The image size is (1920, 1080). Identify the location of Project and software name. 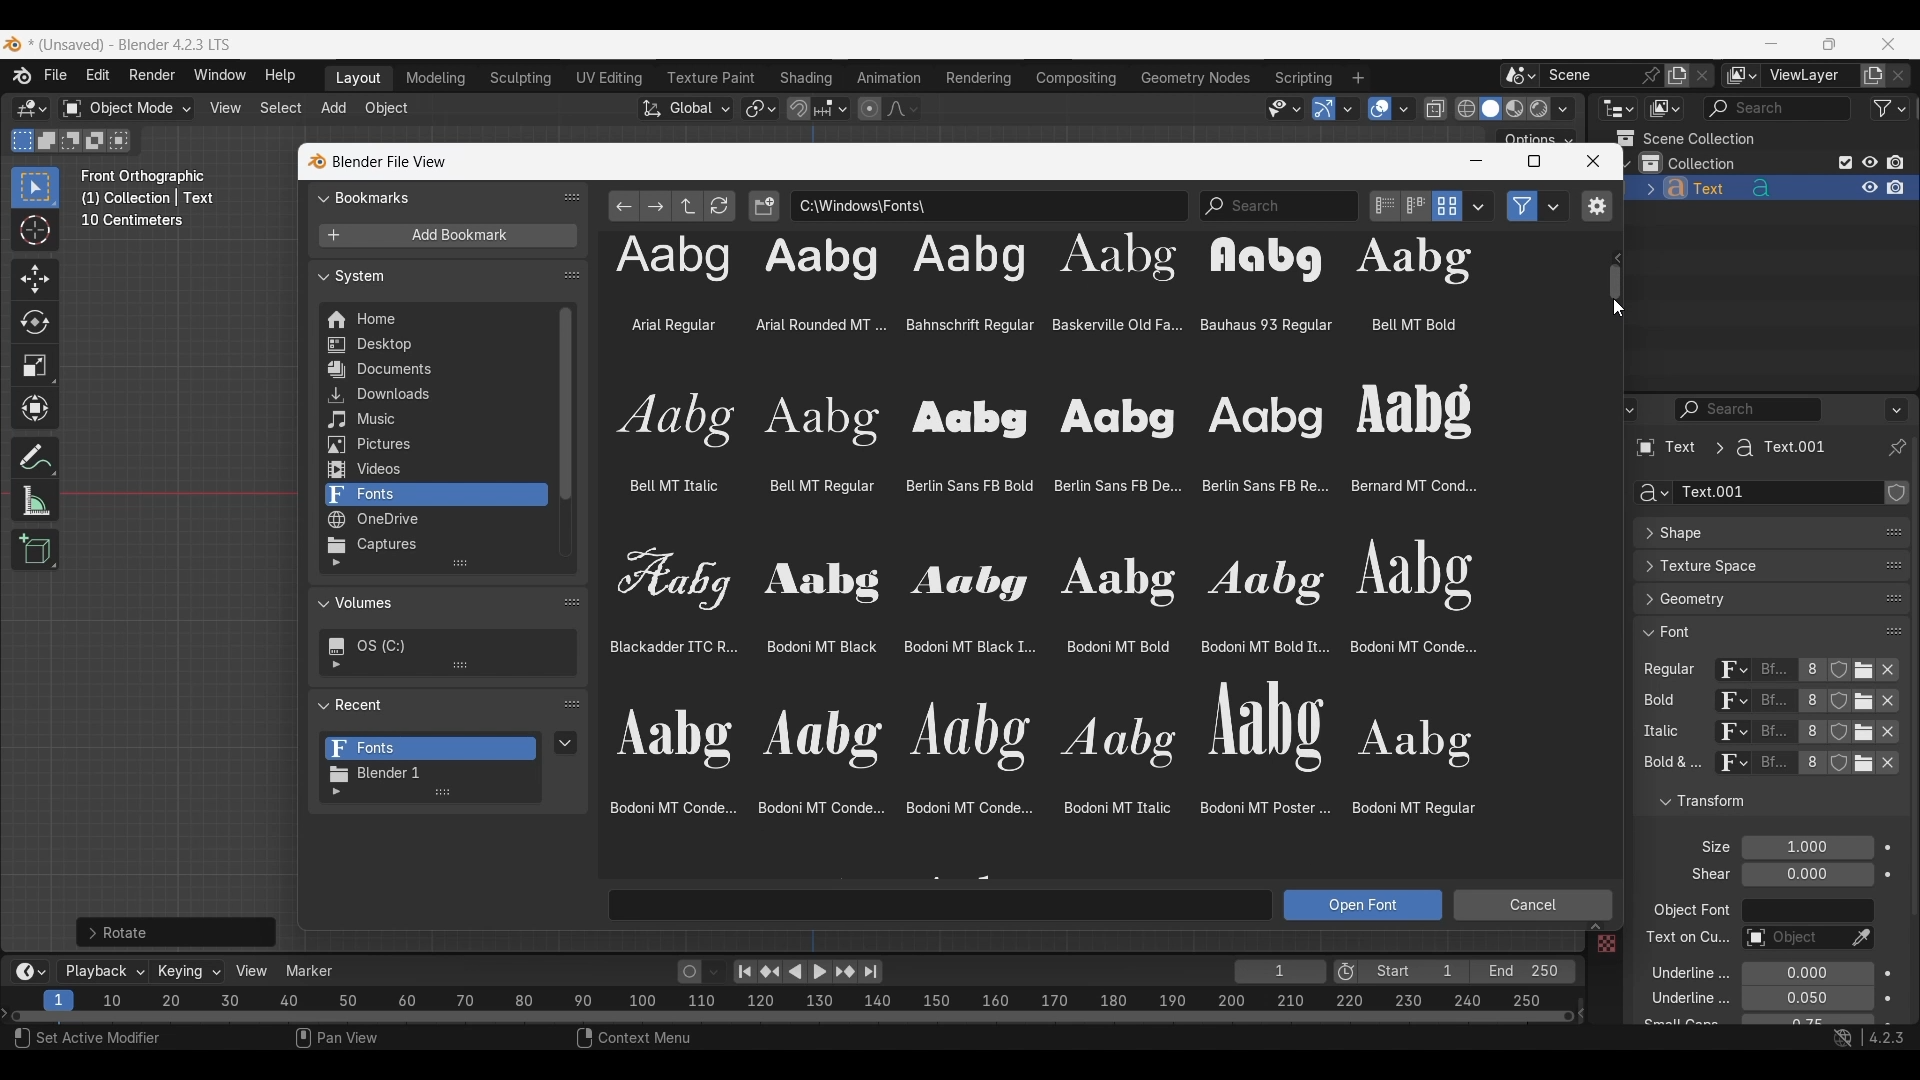
(131, 45).